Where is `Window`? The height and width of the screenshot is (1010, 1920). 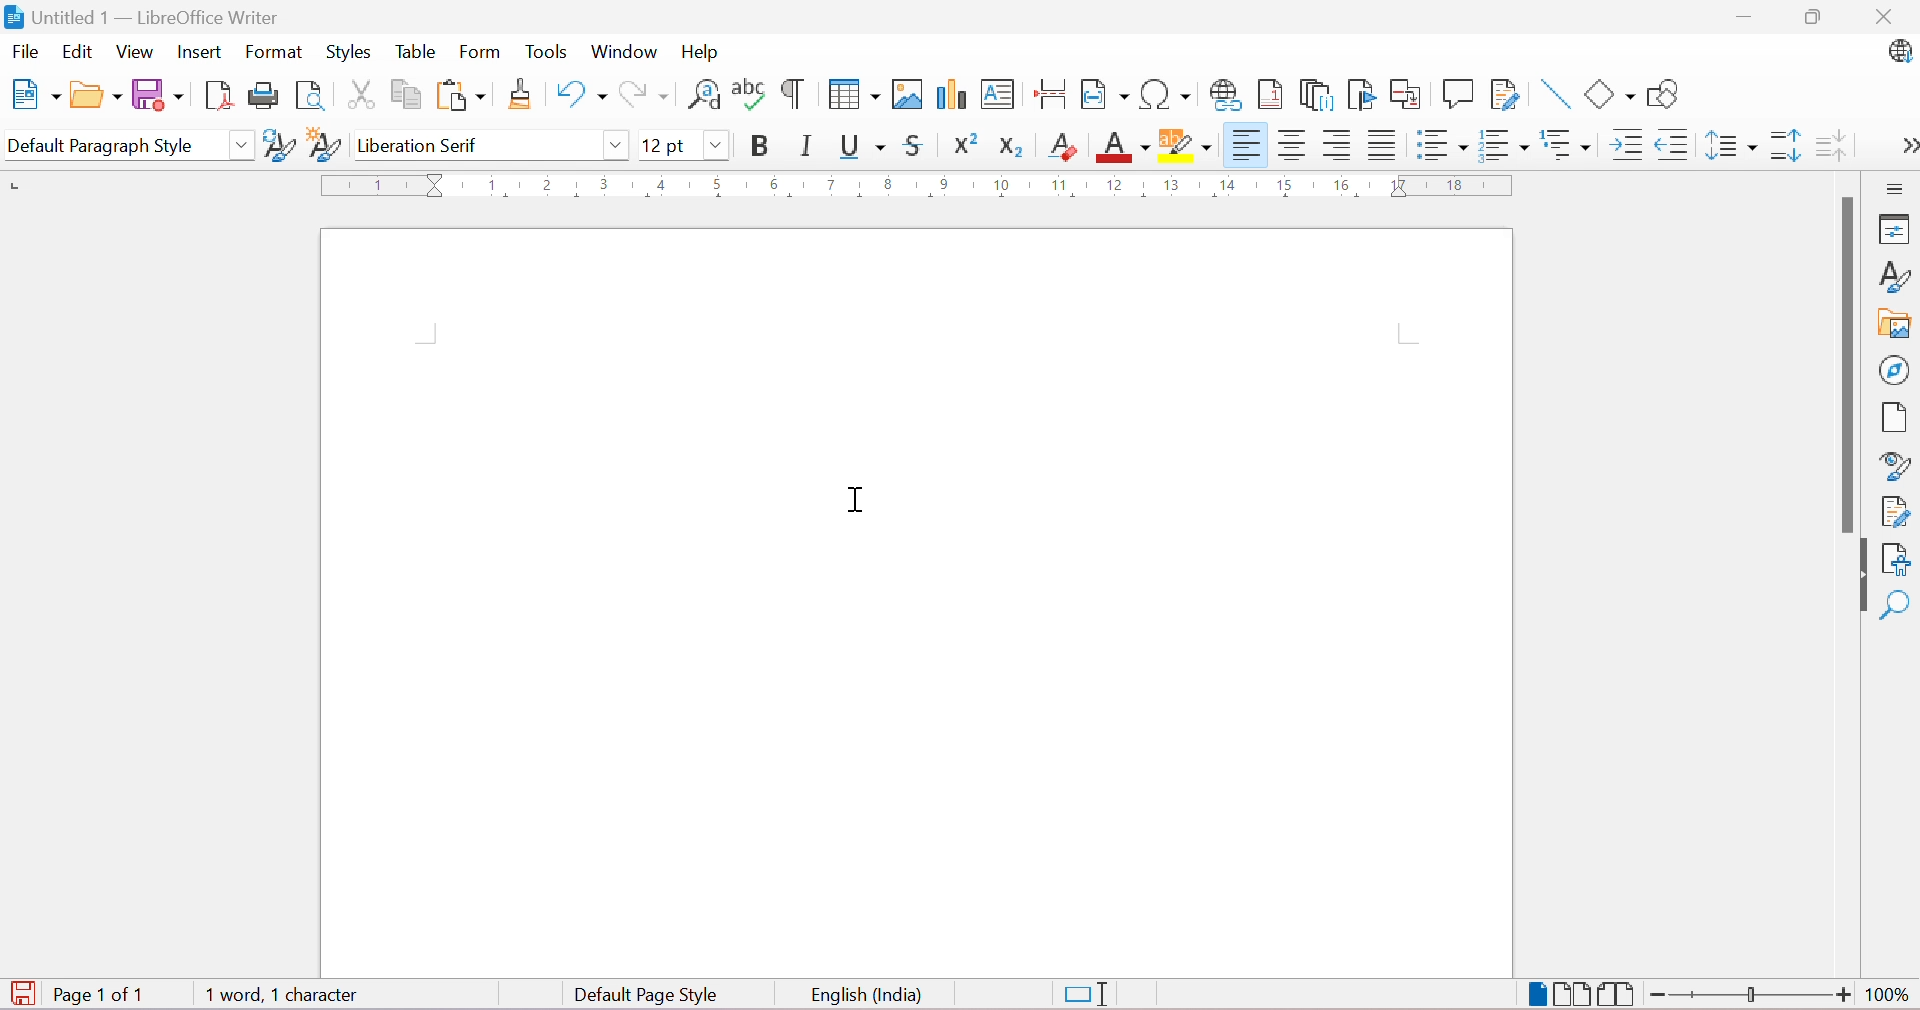
Window is located at coordinates (623, 51).